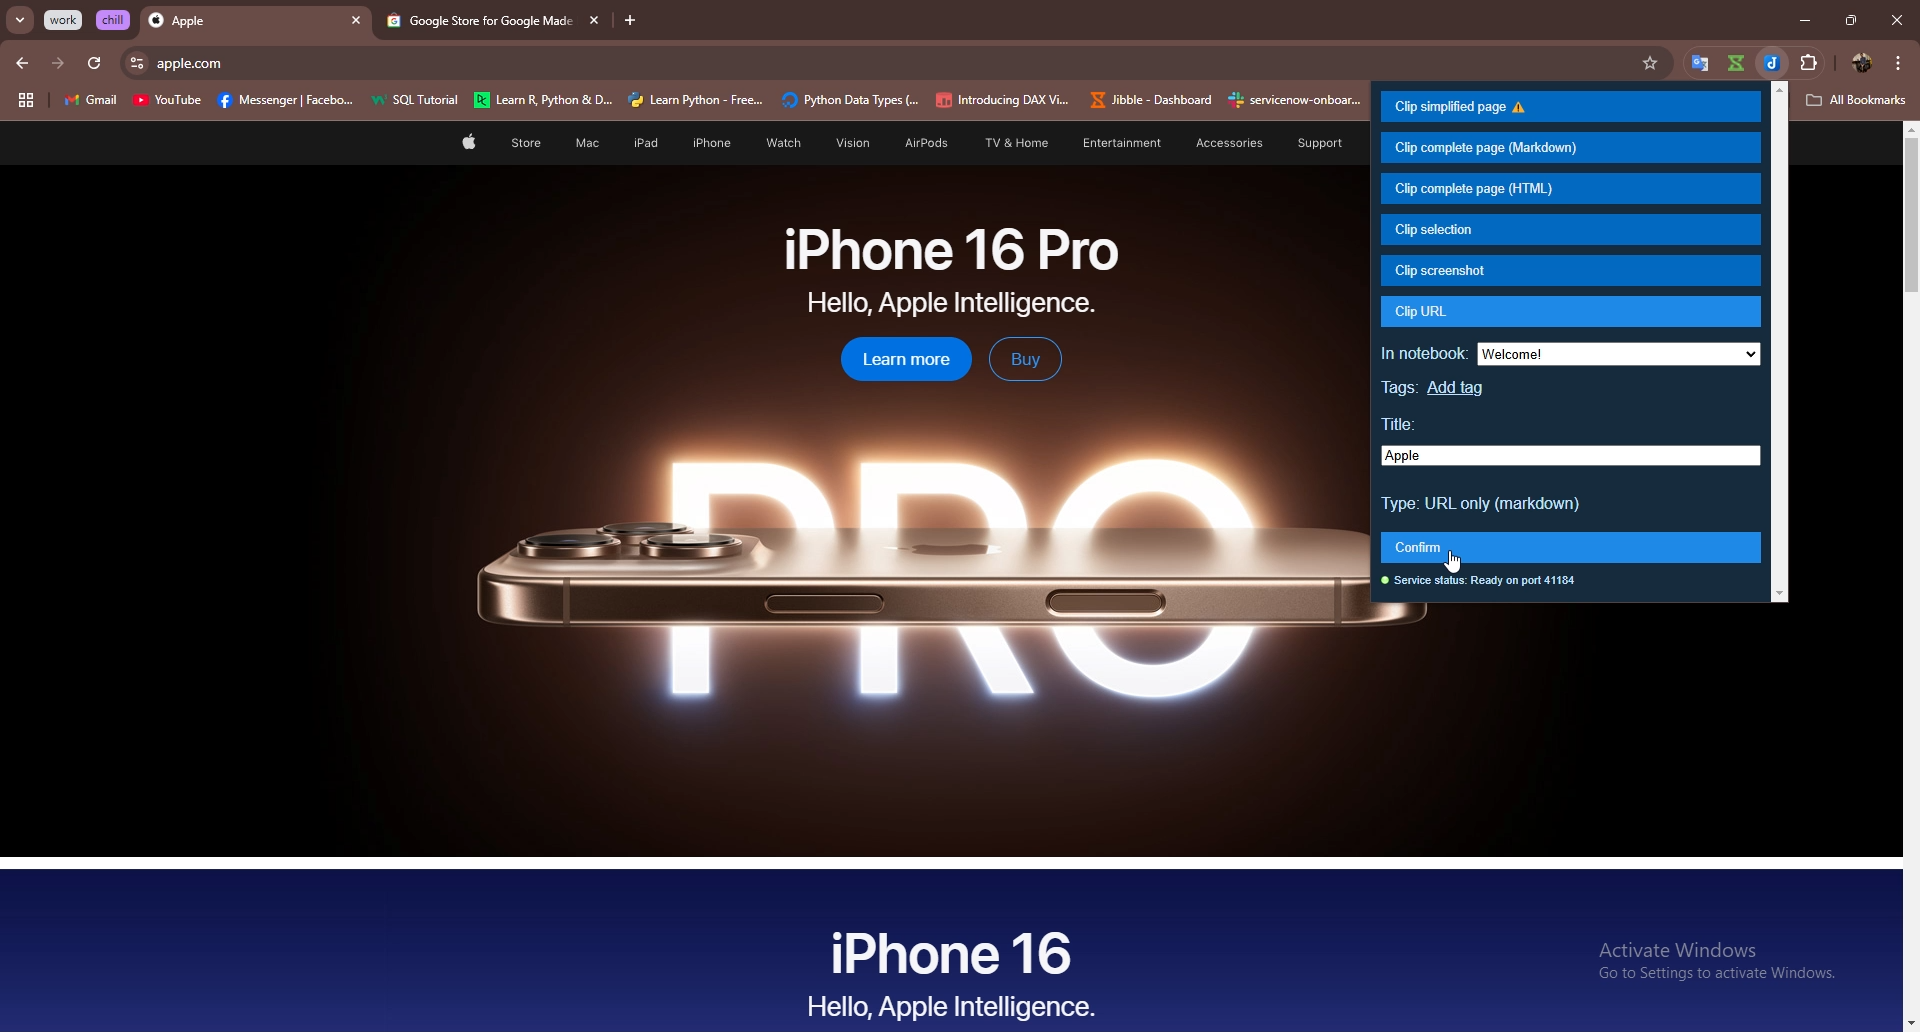 The width and height of the screenshot is (1920, 1032). Describe the element at coordinates (1013, 144) in the screenshot. I see `TV & Home` at that location.